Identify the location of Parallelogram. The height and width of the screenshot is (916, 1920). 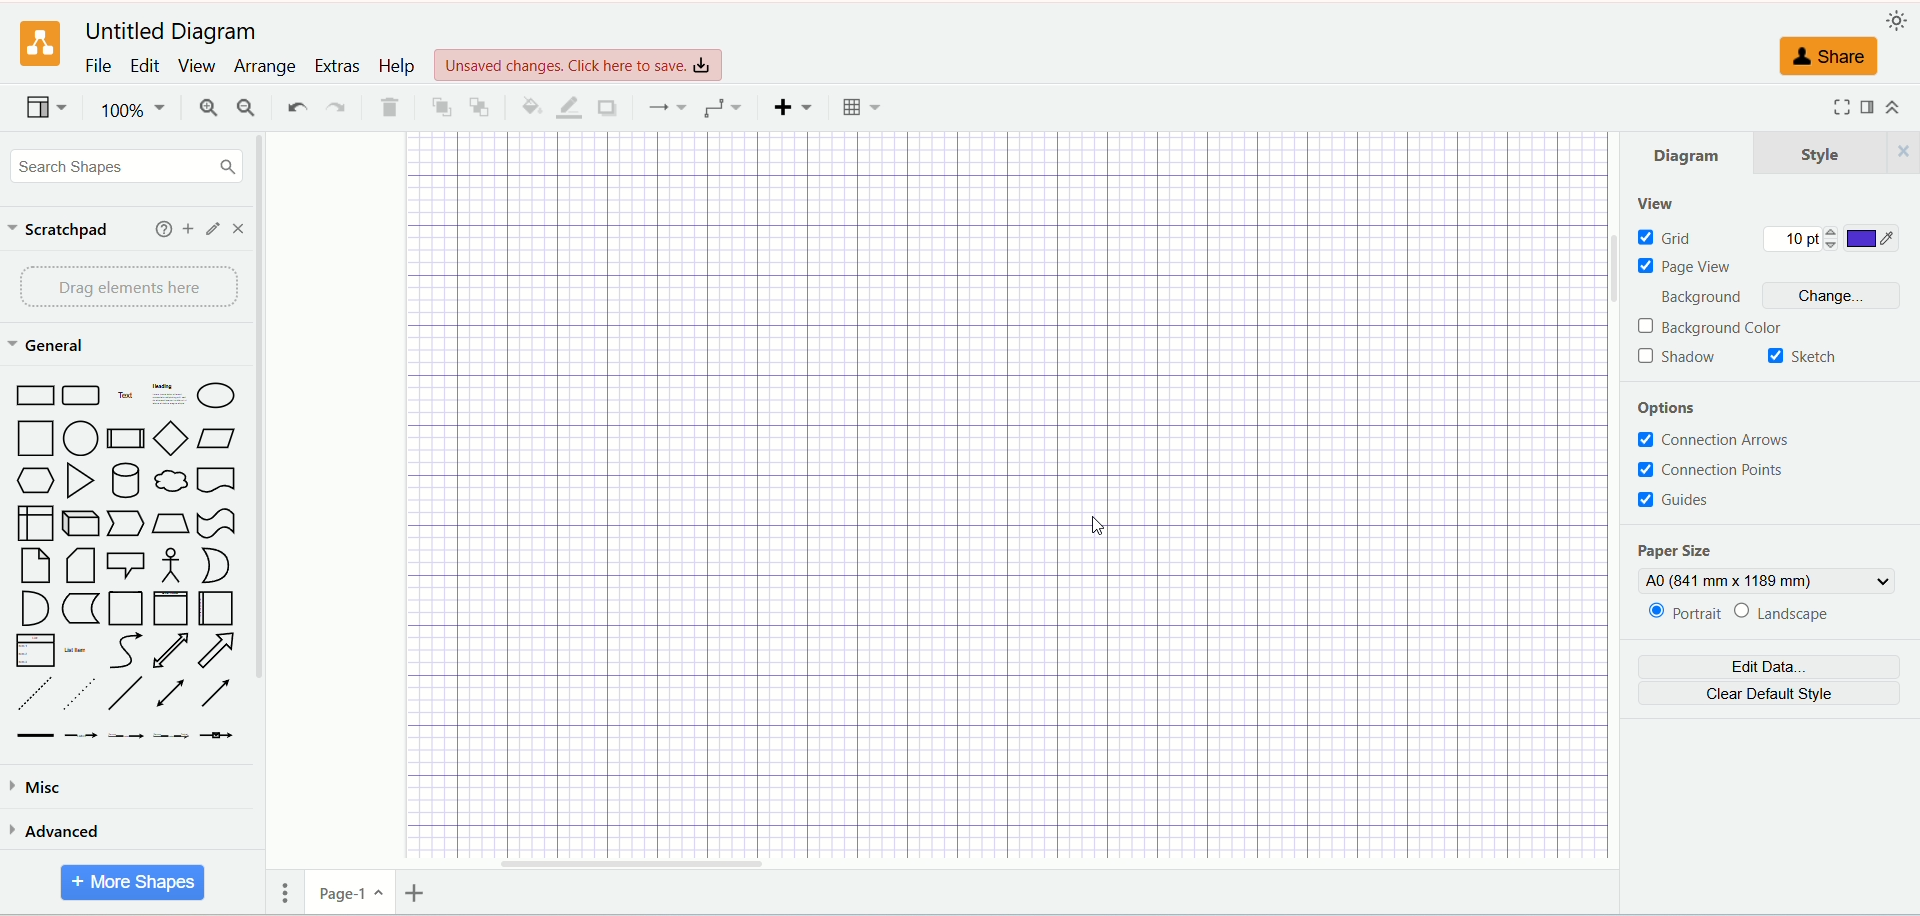
(218, 440).